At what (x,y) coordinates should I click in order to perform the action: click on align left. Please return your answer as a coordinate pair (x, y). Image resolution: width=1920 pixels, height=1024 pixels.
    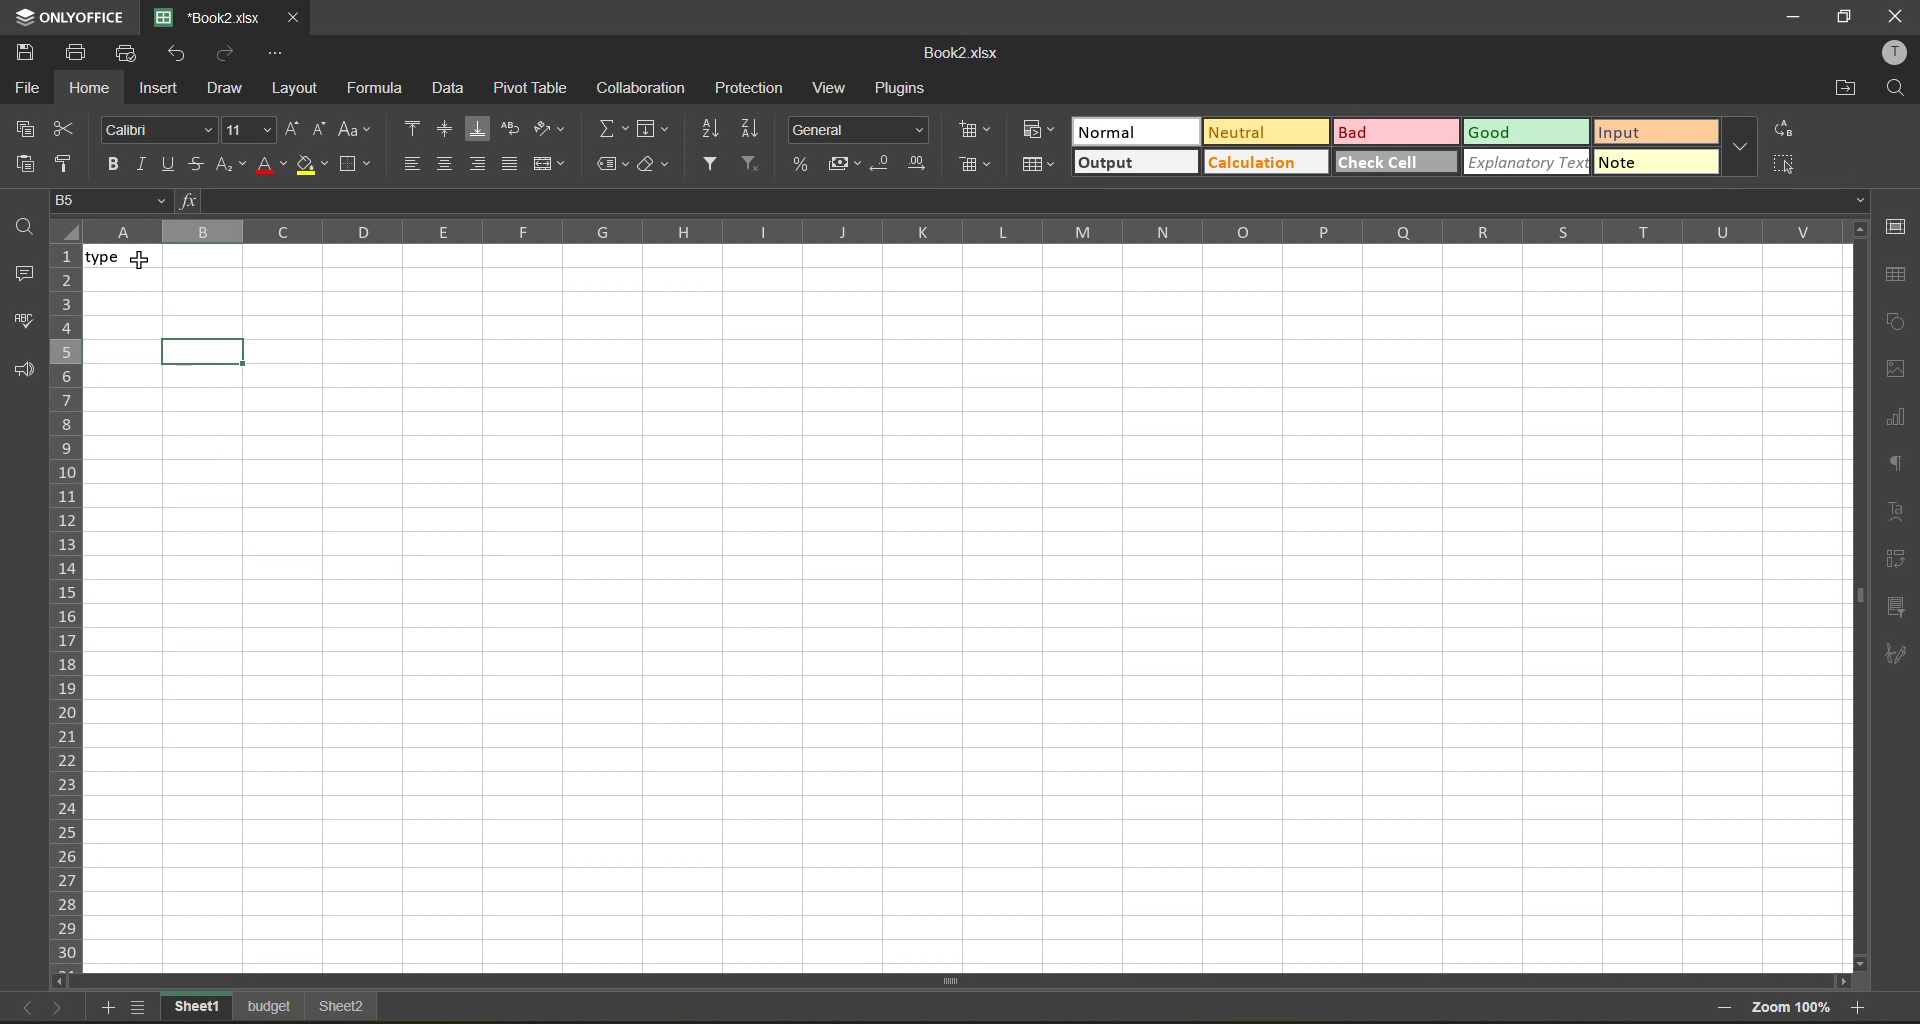
    Looking at the image, I should click on (414, 165).